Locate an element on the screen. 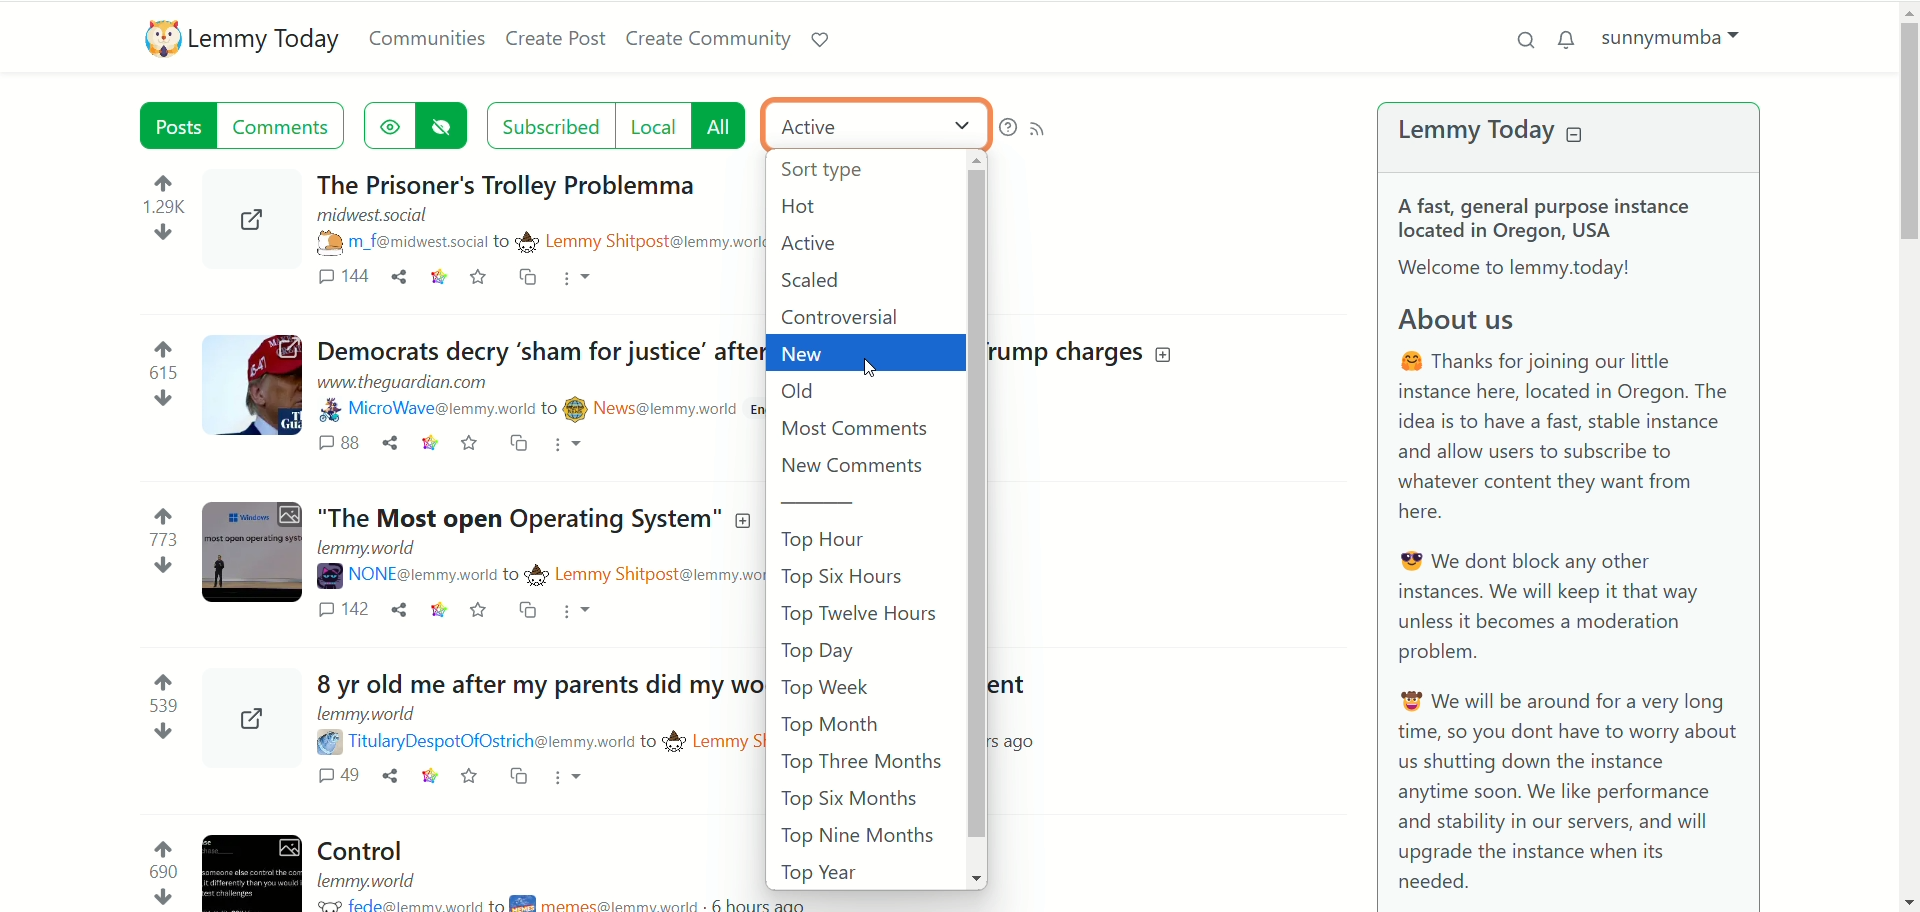  lemmy.world is located at coordinates (373, 879).